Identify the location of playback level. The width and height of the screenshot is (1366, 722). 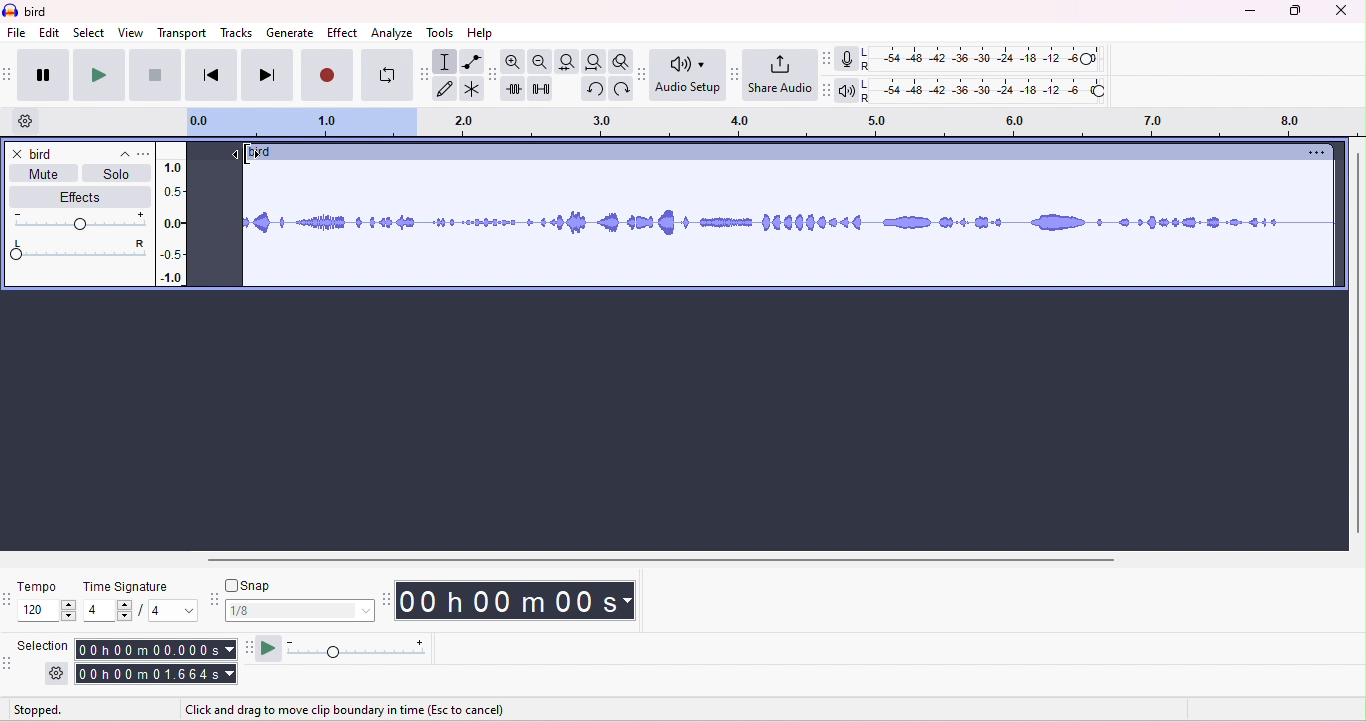
(983, 93).